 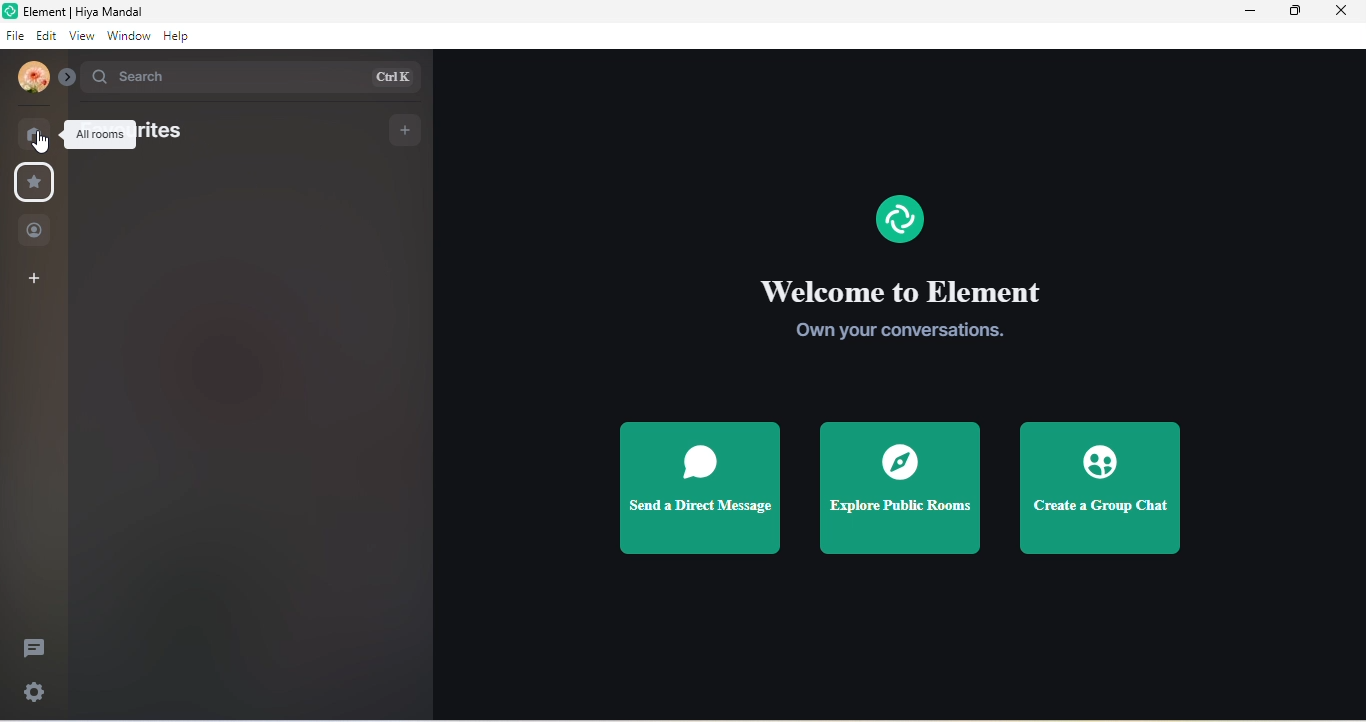 I want to click on Own your conversations., so click(x=899, y=330).